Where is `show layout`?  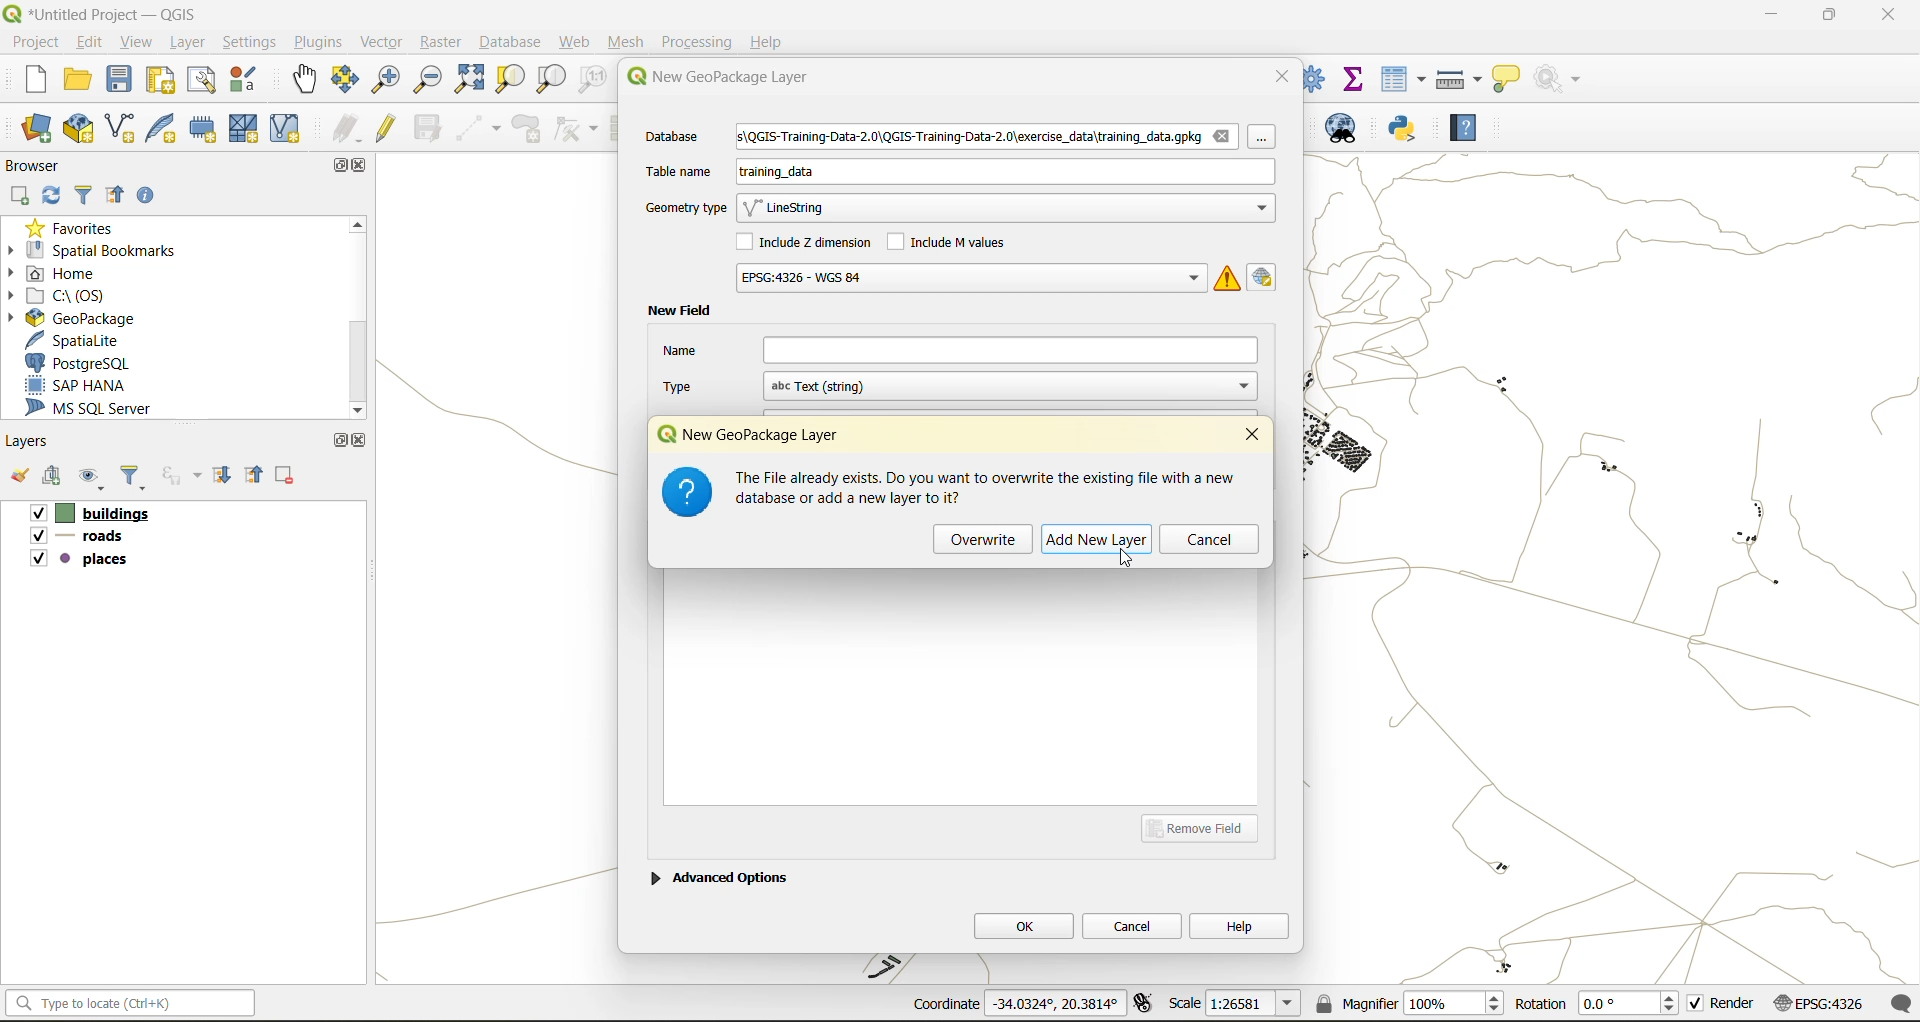
show layout is located at coordinates (203, 80).